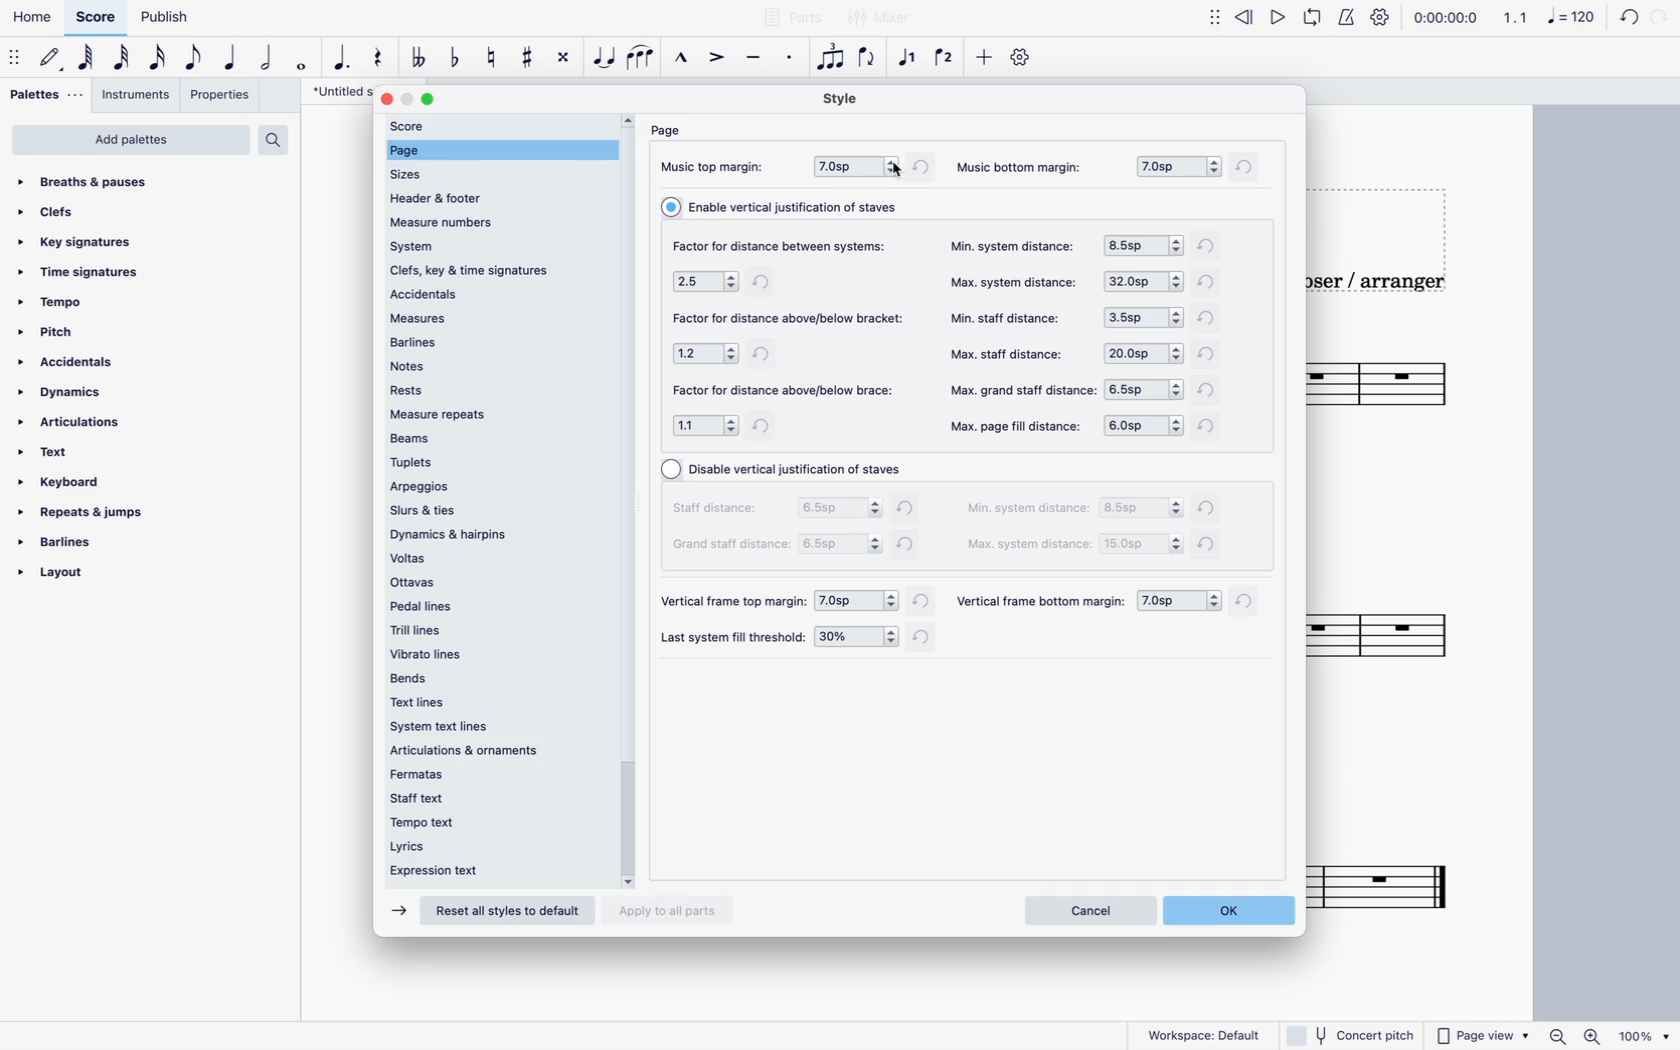  Describe the element at coordinates (138, 95) in the screenshot. I see `instruments` at that location.